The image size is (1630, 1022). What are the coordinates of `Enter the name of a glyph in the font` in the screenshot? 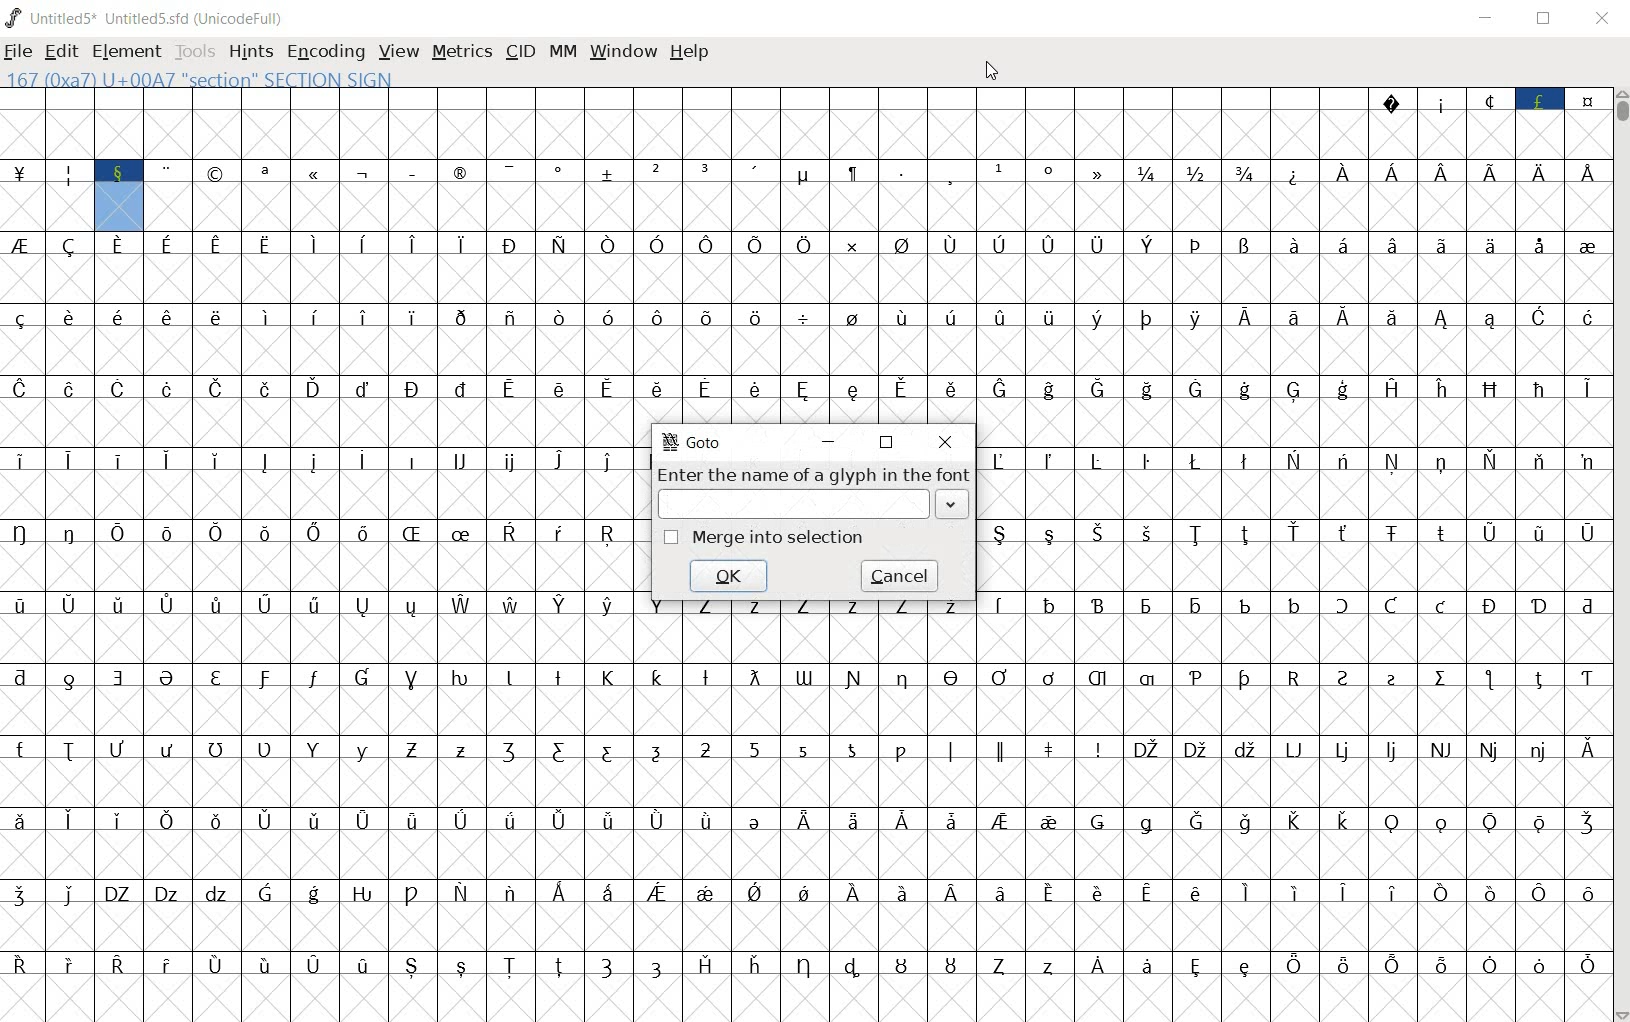 It's located at (814, 492).